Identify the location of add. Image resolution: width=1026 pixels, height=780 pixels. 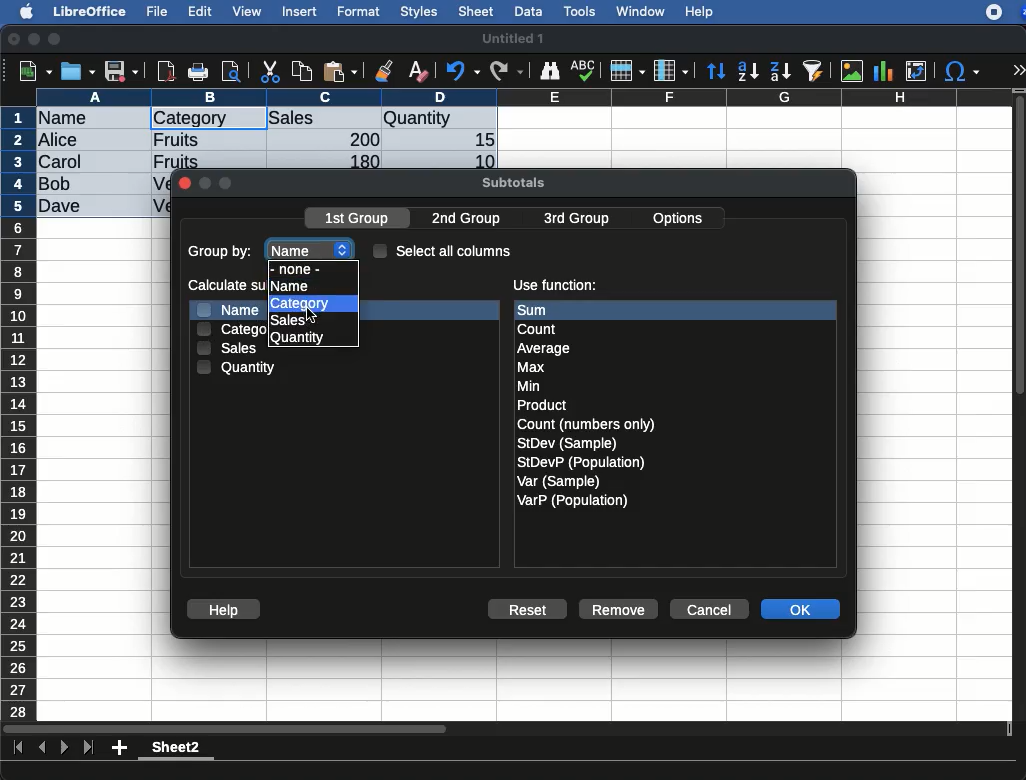
(121, 747).